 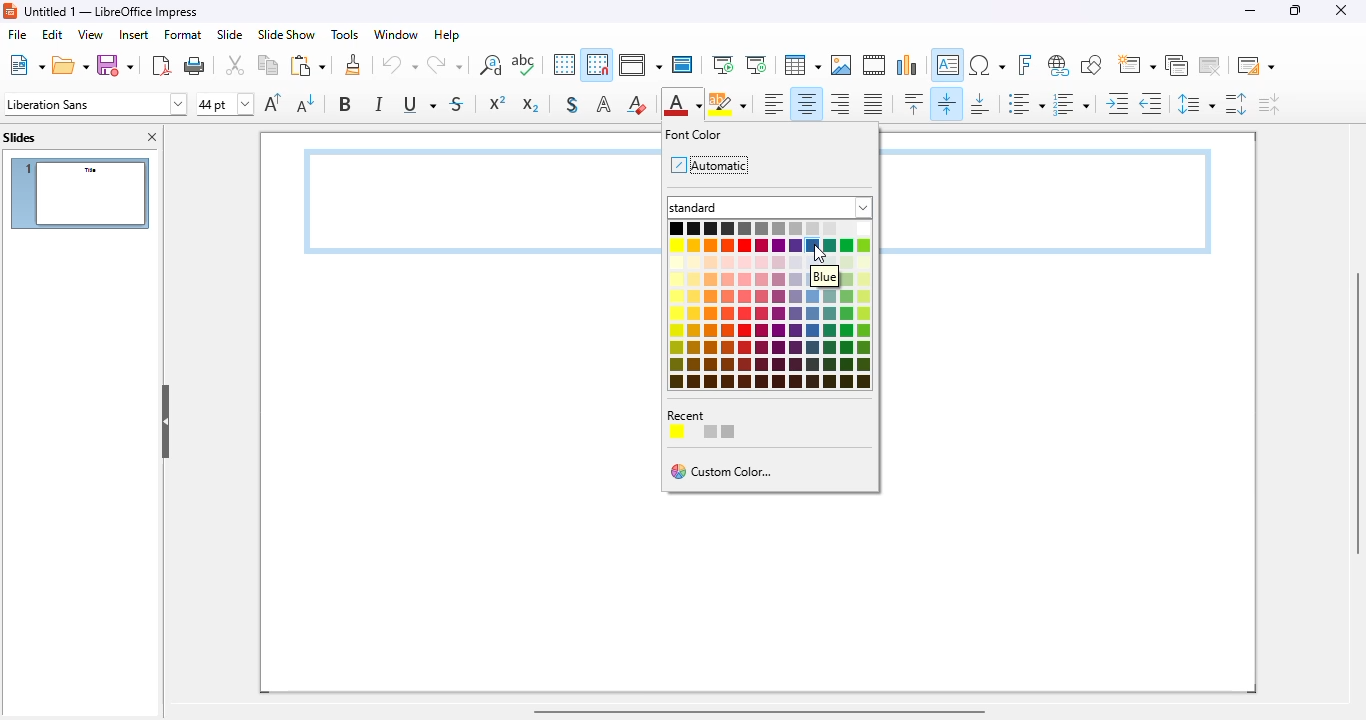 What do you see at coordinates (841, 65) in the screenshot?
I see `insert image` at bounding box center [841, 65].